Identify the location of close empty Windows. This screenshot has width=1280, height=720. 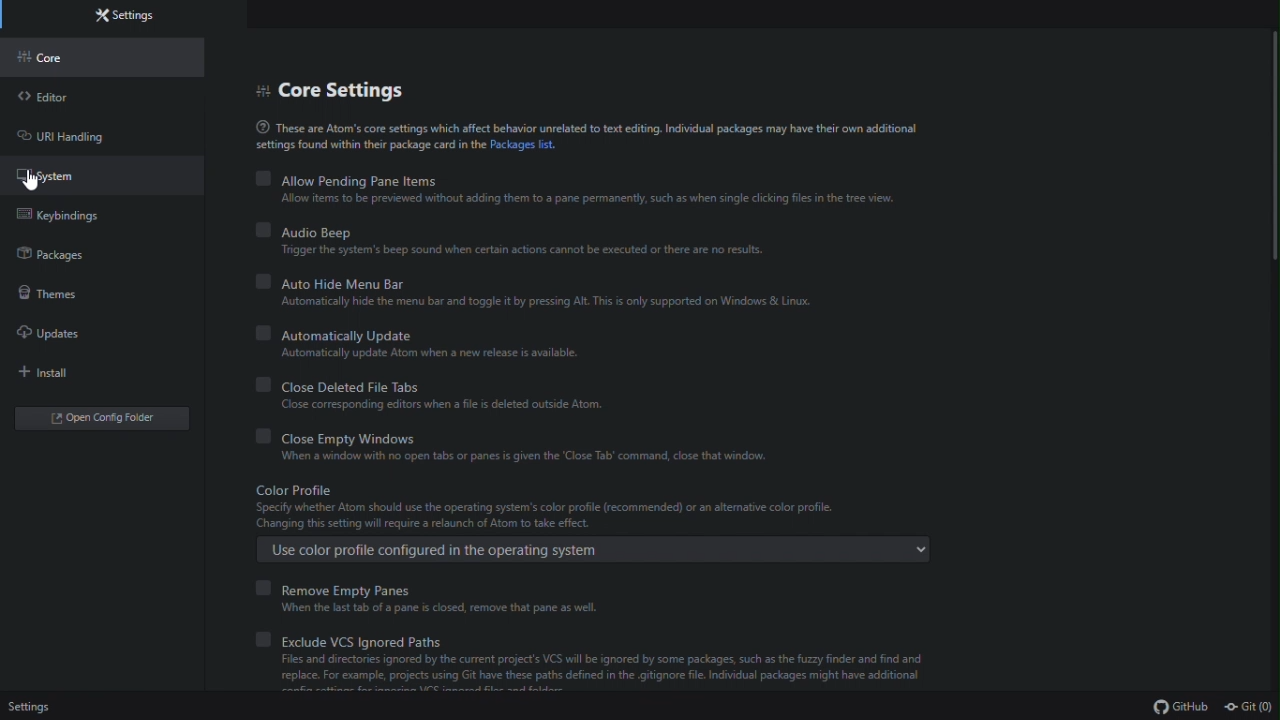
(519, 438).